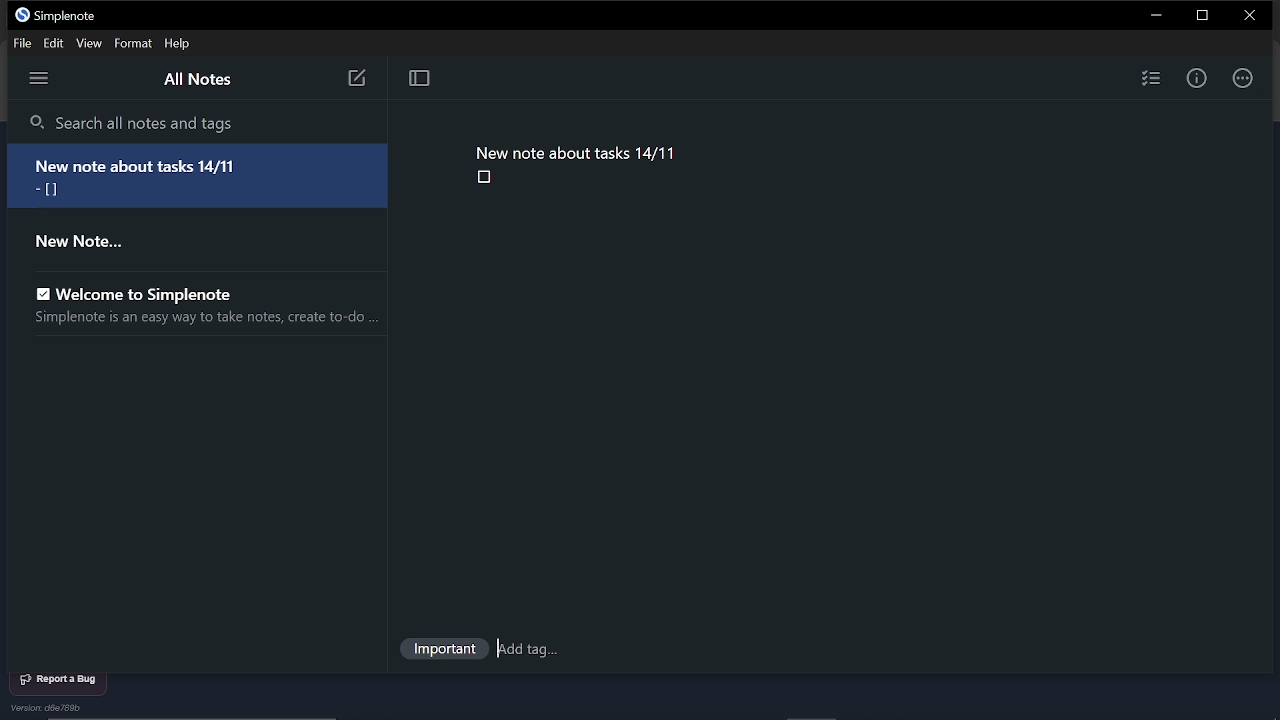 The height and width of the screenshot is (720, 1280). I want to click on New note about tasks 14/11
= [i], so click(203, 176).